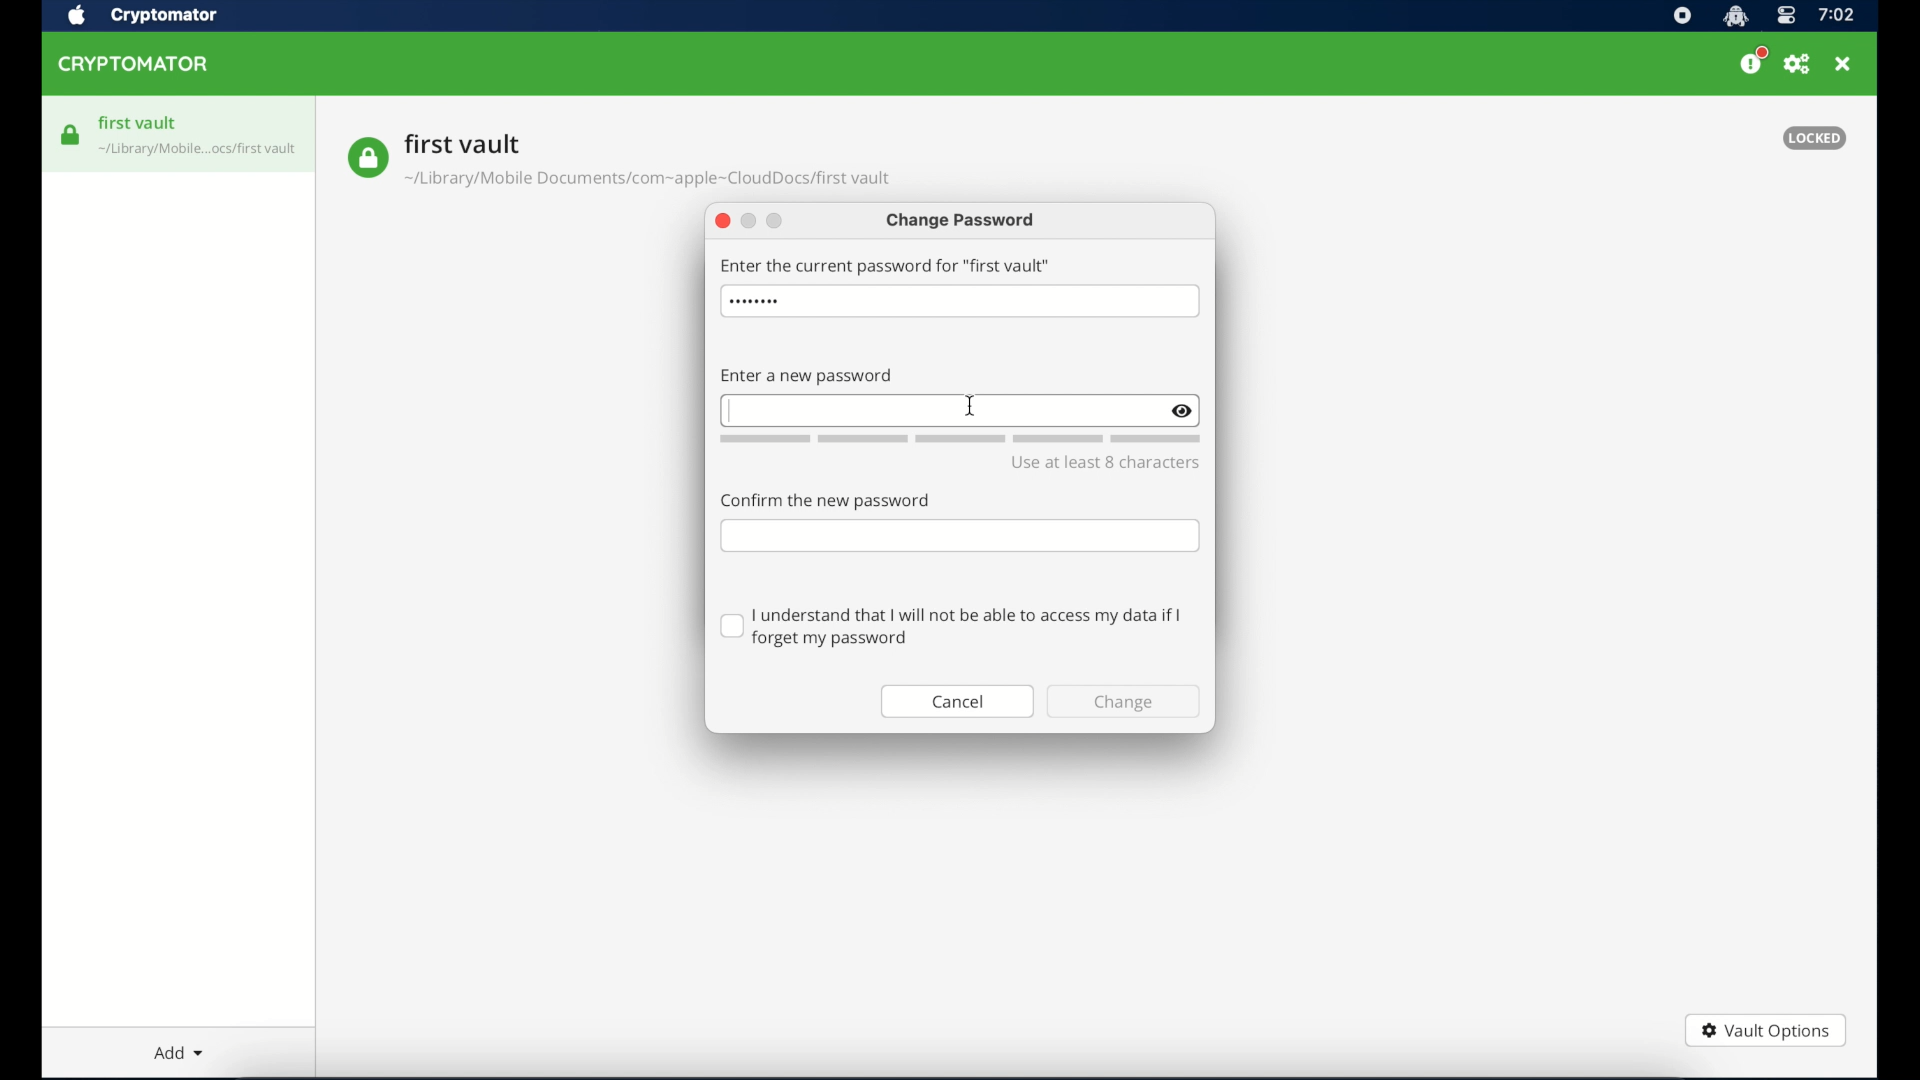 The image size is (1920, 1080). I want to click on checkbox, so click(953, 627).